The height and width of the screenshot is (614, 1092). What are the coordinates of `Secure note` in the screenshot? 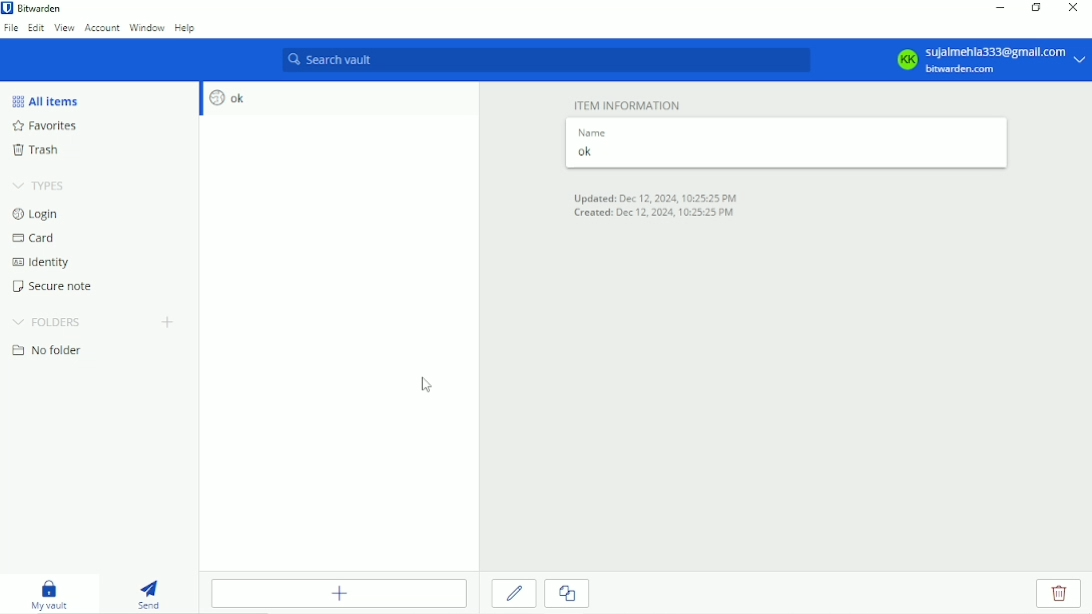 It's located at (62, 289).